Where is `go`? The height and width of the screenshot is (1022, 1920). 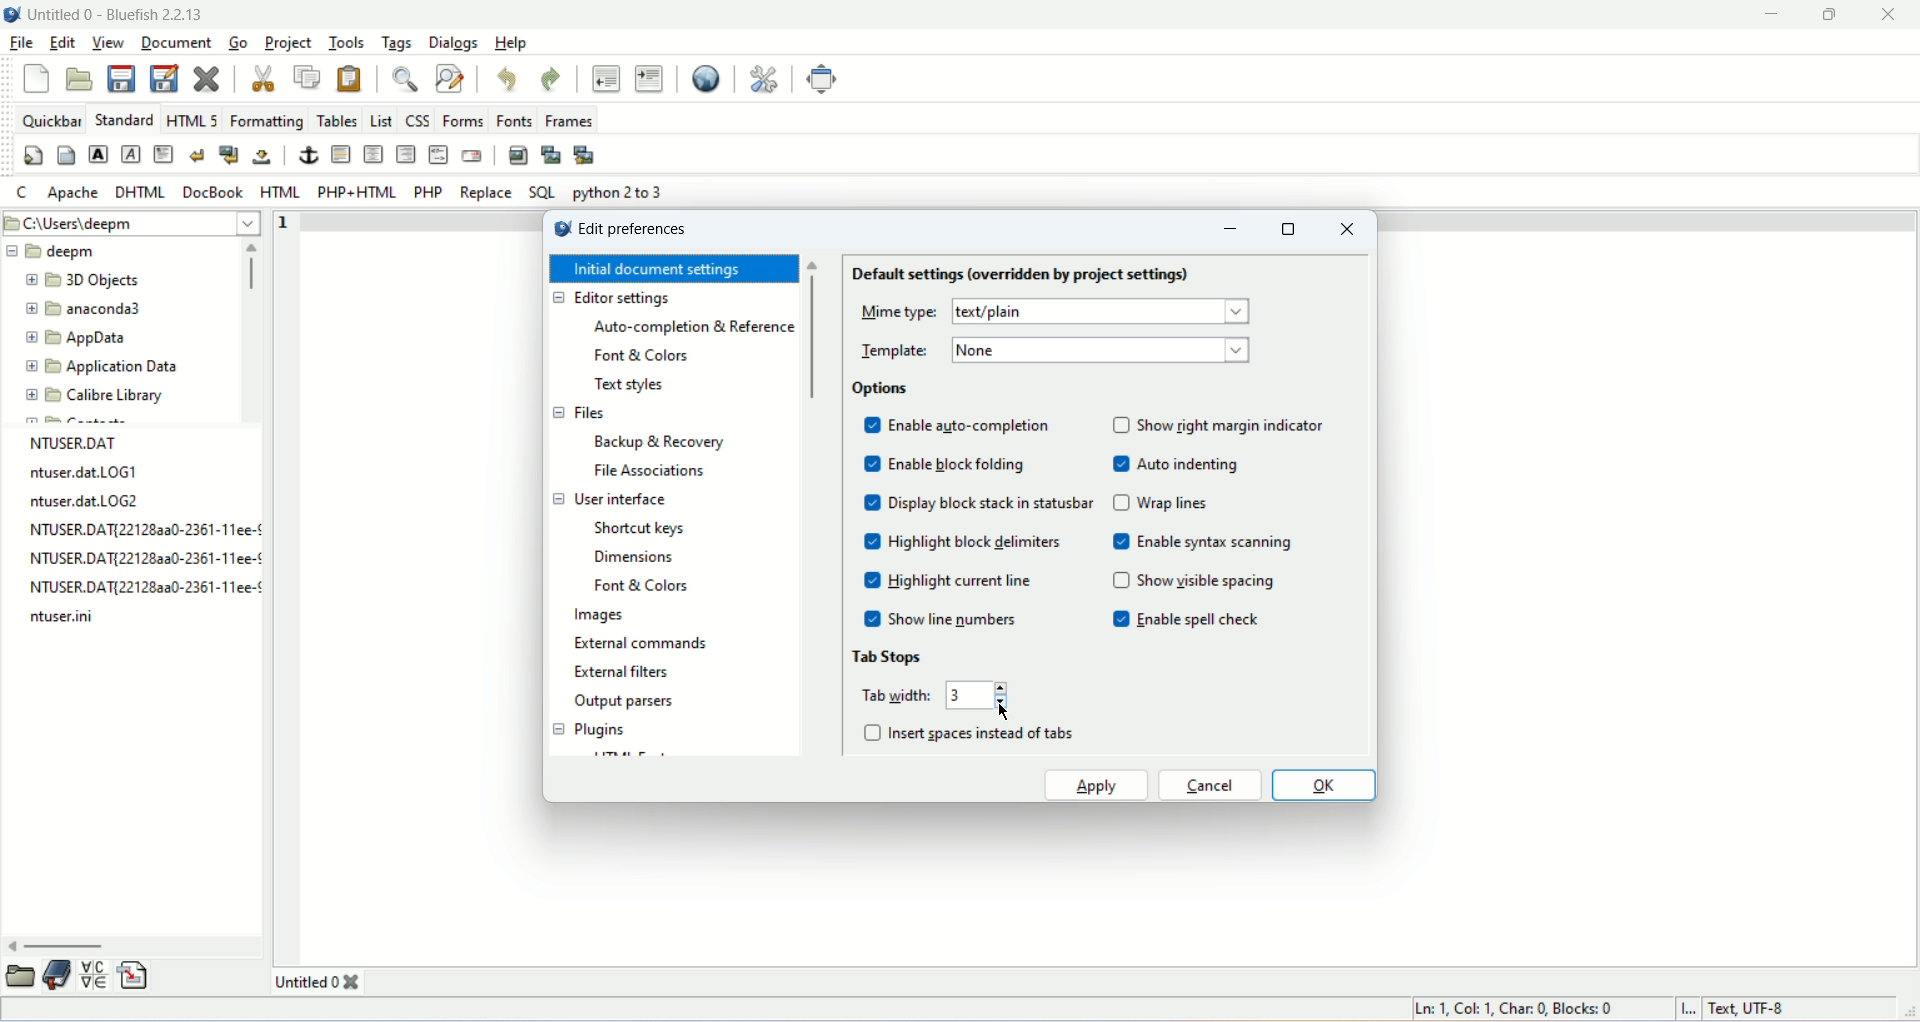 go is located at coordinates (236, 43).